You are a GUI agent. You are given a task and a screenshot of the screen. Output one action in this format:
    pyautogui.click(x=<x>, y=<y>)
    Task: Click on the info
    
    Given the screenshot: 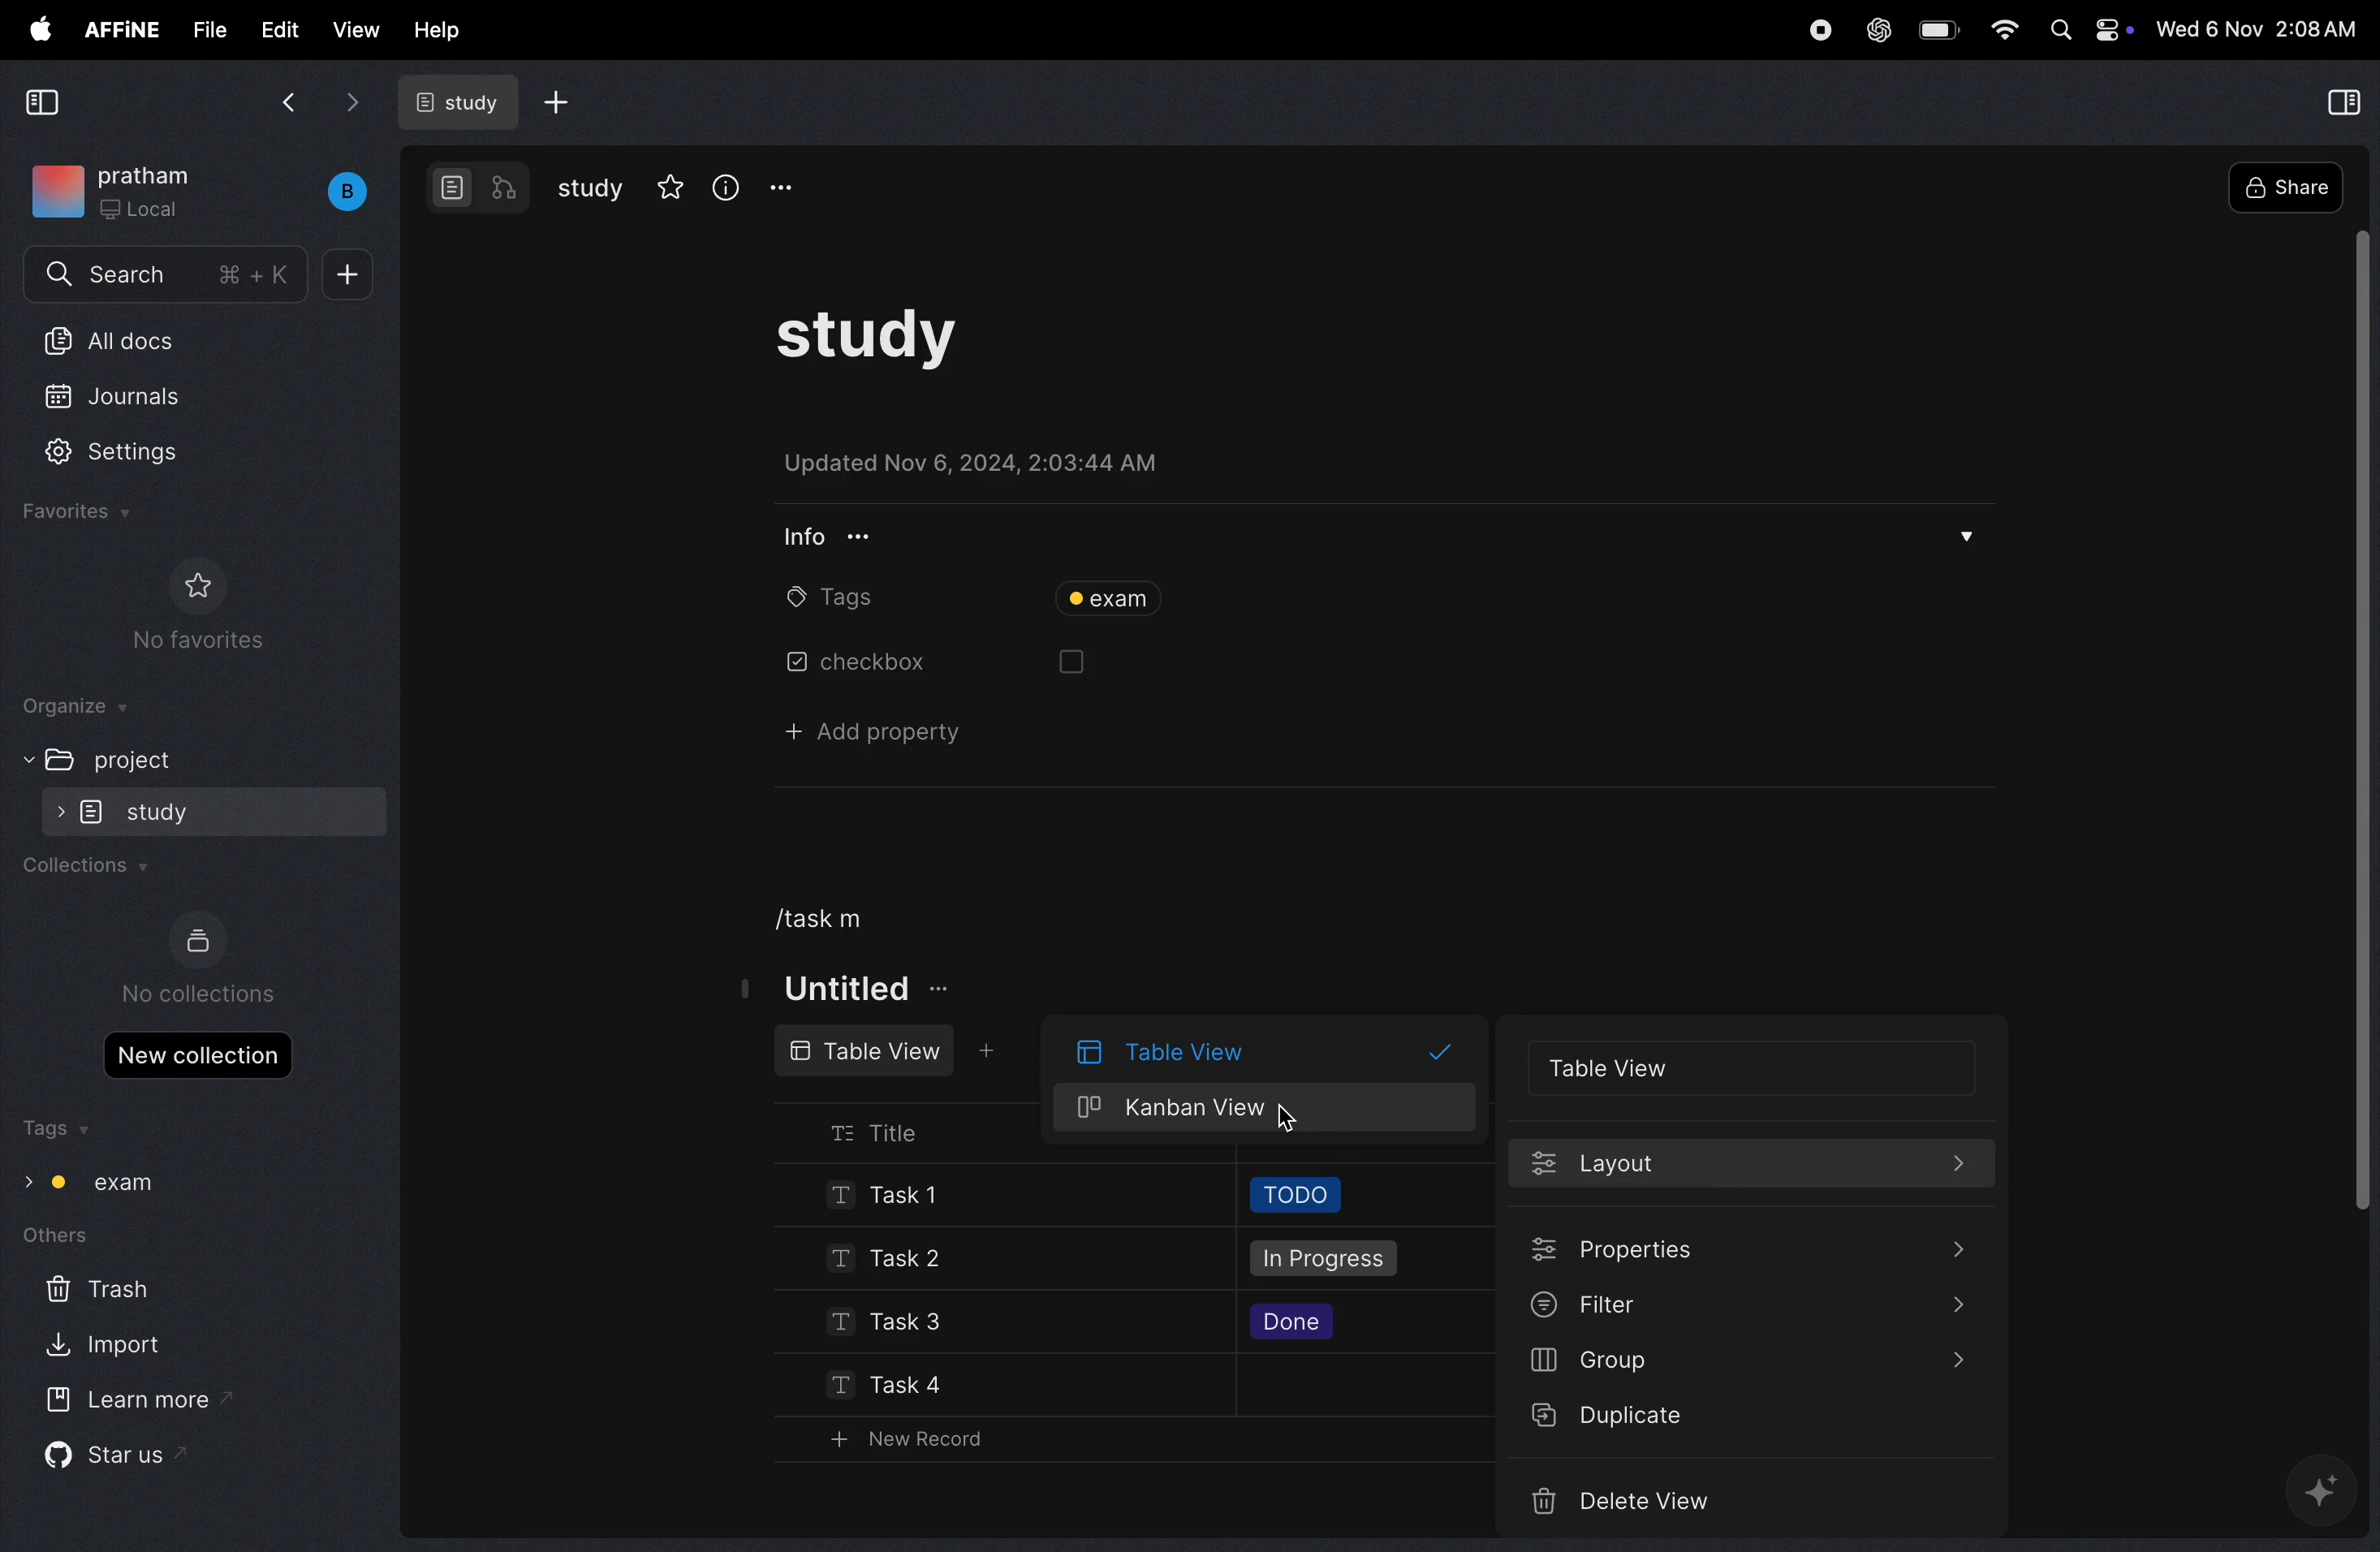 What is the action you would take?
    pyautogui.click(x=725, y=187)
    